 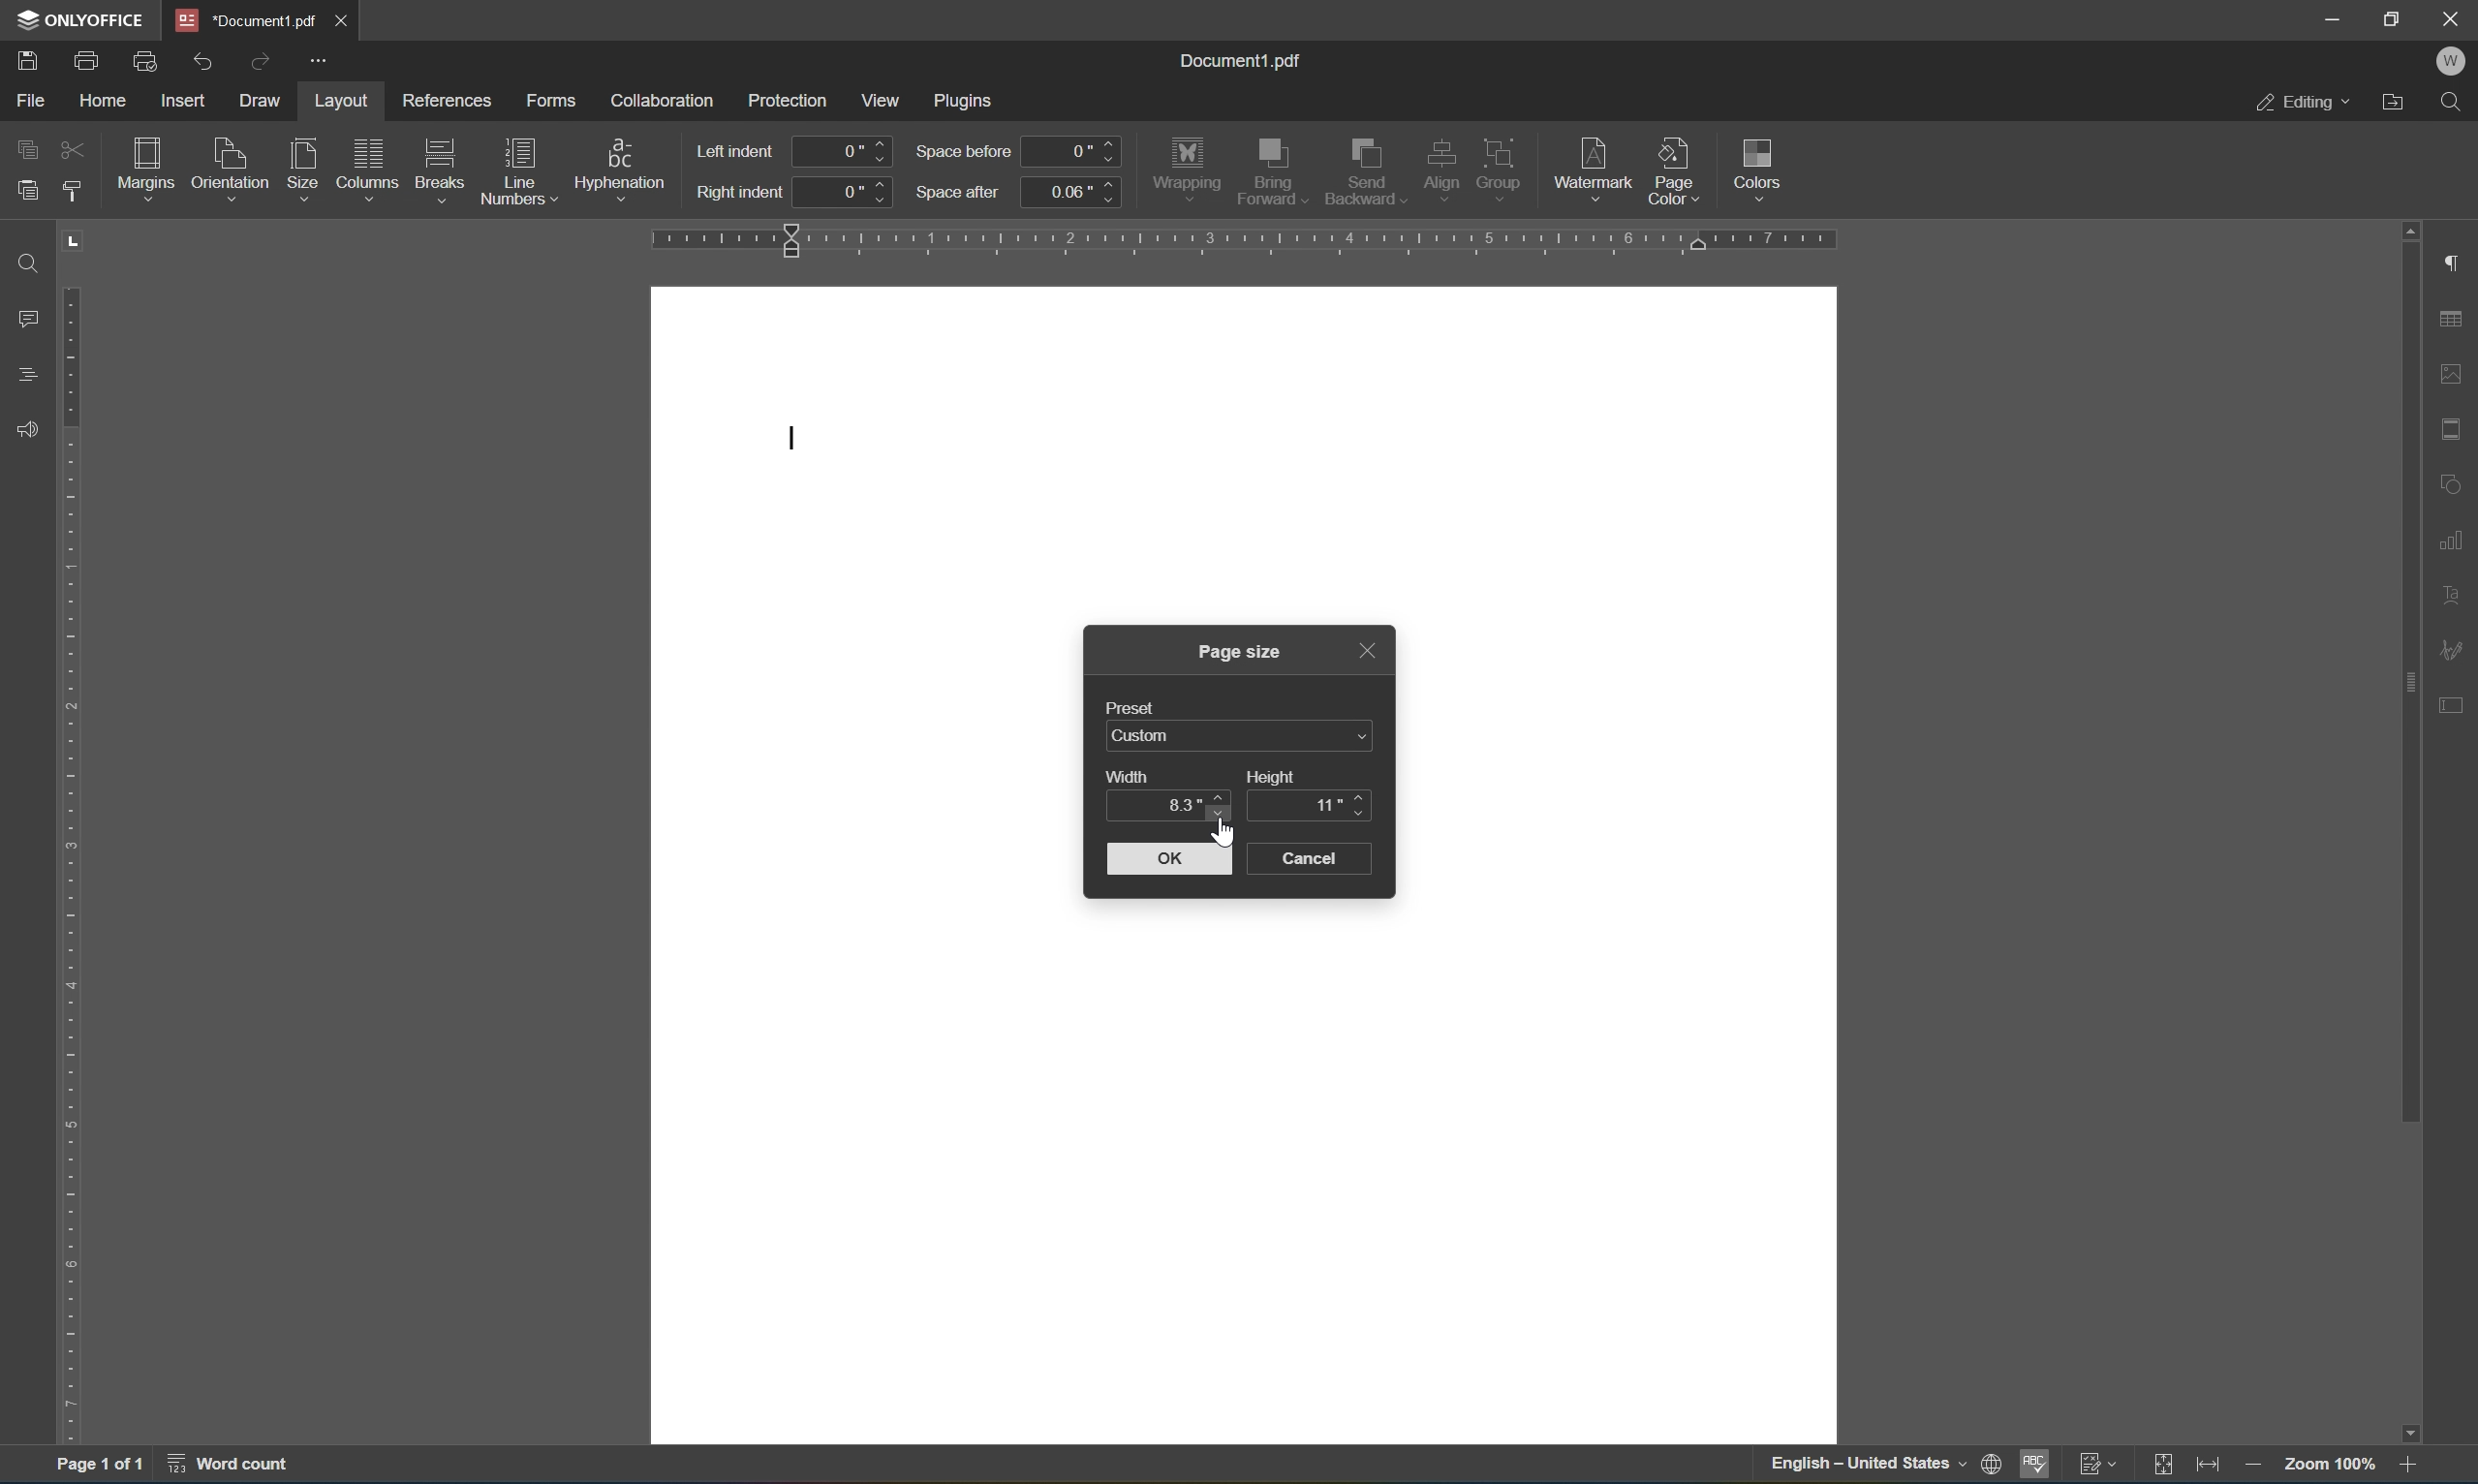 What do you see at coordinates (2405, 1466) in the screenshot?
I see `zoom in` at bounding box center [2405, 1466].